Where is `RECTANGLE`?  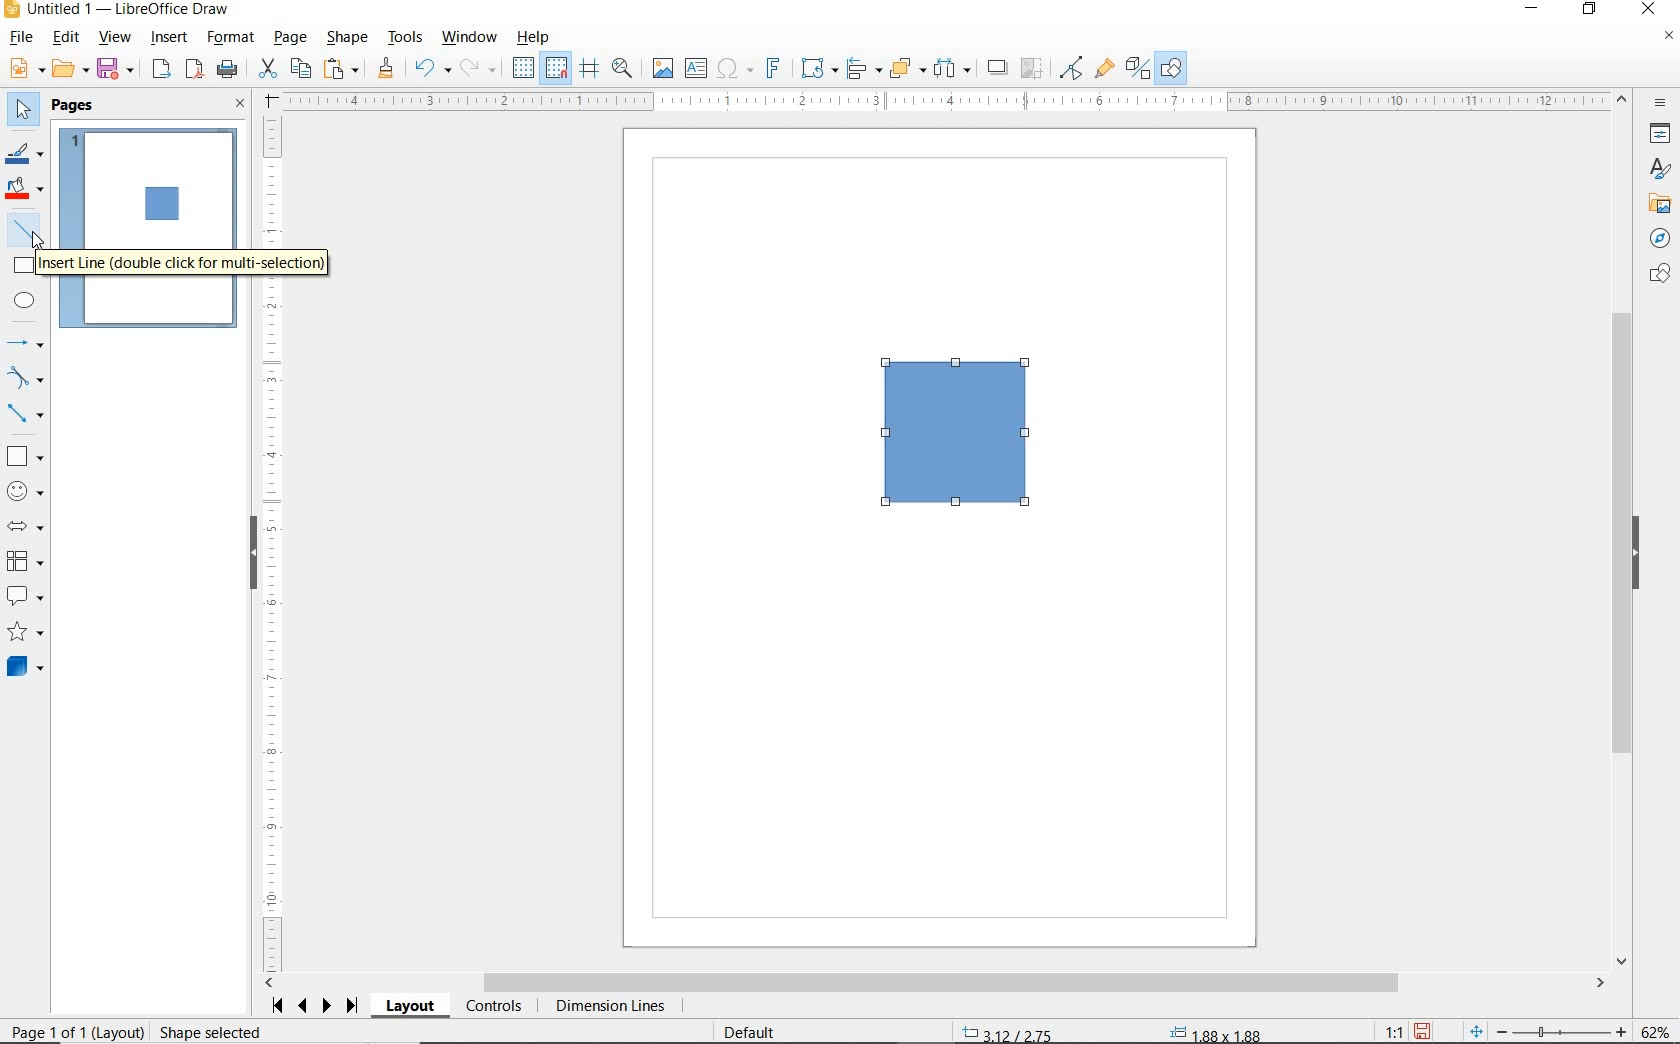 RECTANGLE is located at coordinates (25, 265).